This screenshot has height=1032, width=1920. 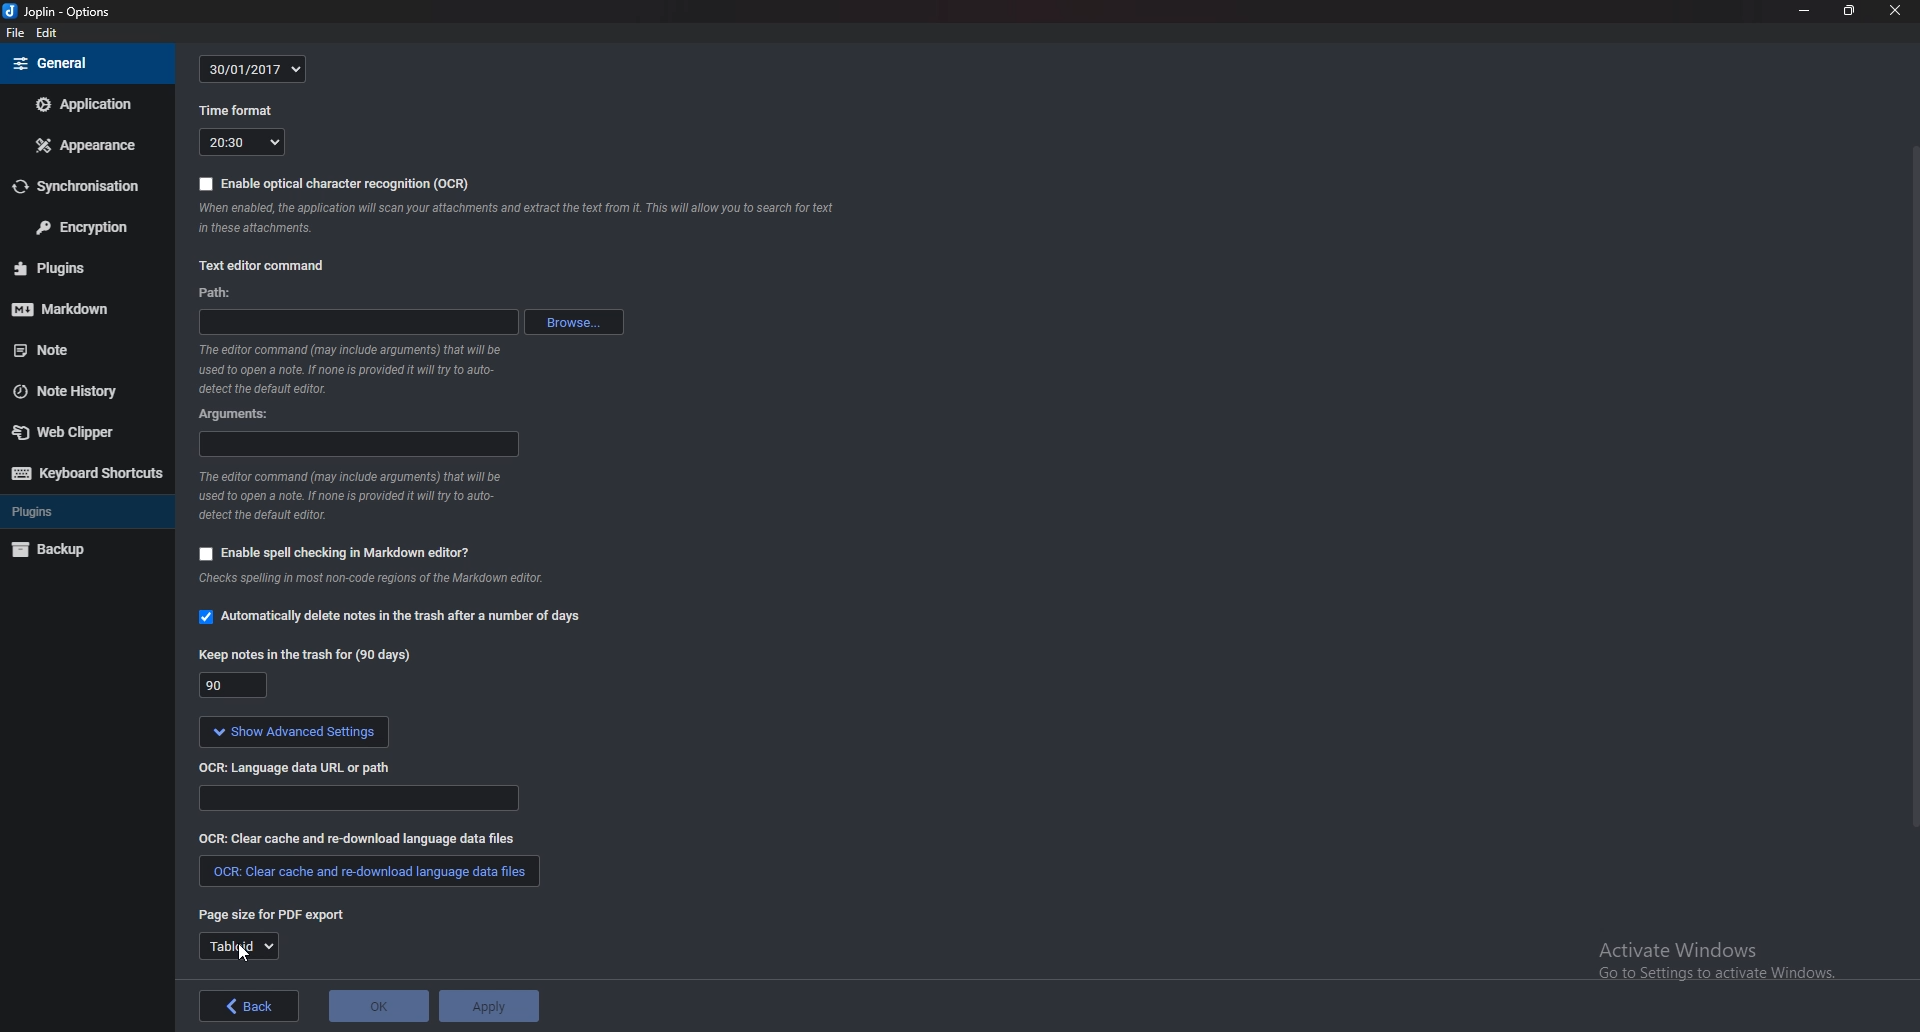 What do you see at coordinates (391, 615) in the screenshot?
I see `automatically delete notes in the trash option` at bounding box center [391, 615].